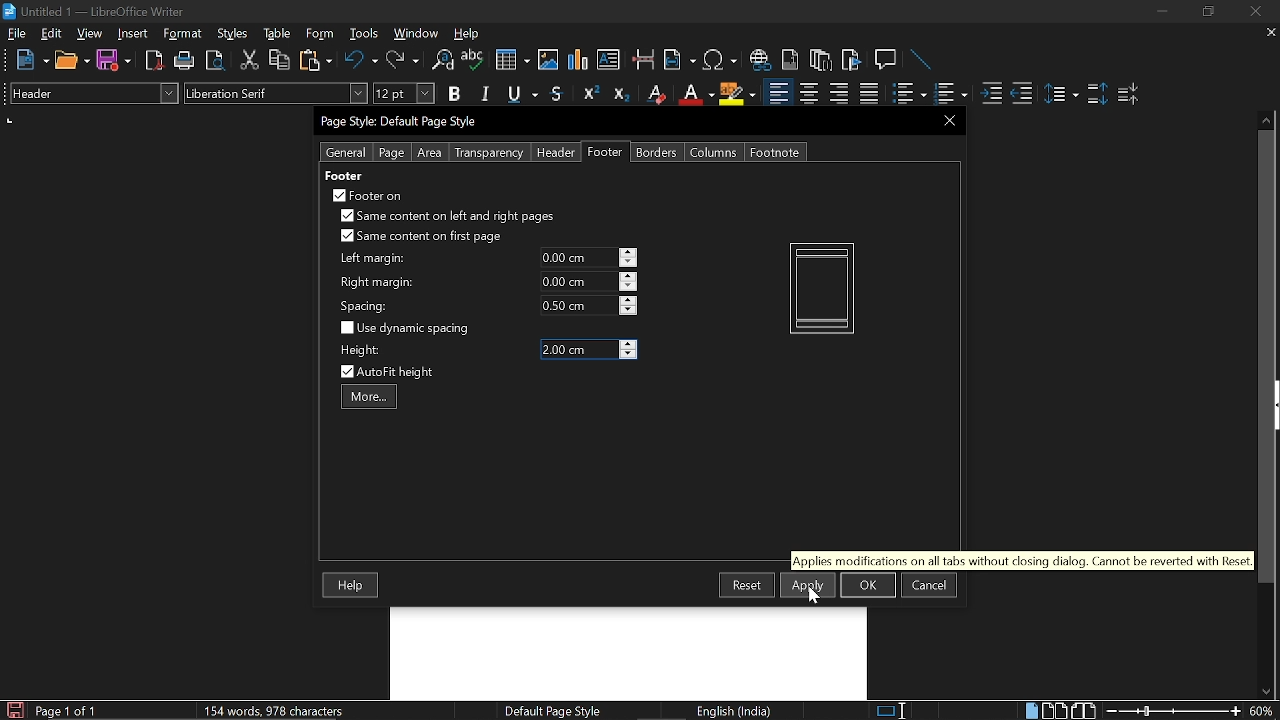  Describe the element at coordinates (1265, 692) in the screenshot. I see `Move down` at that location.